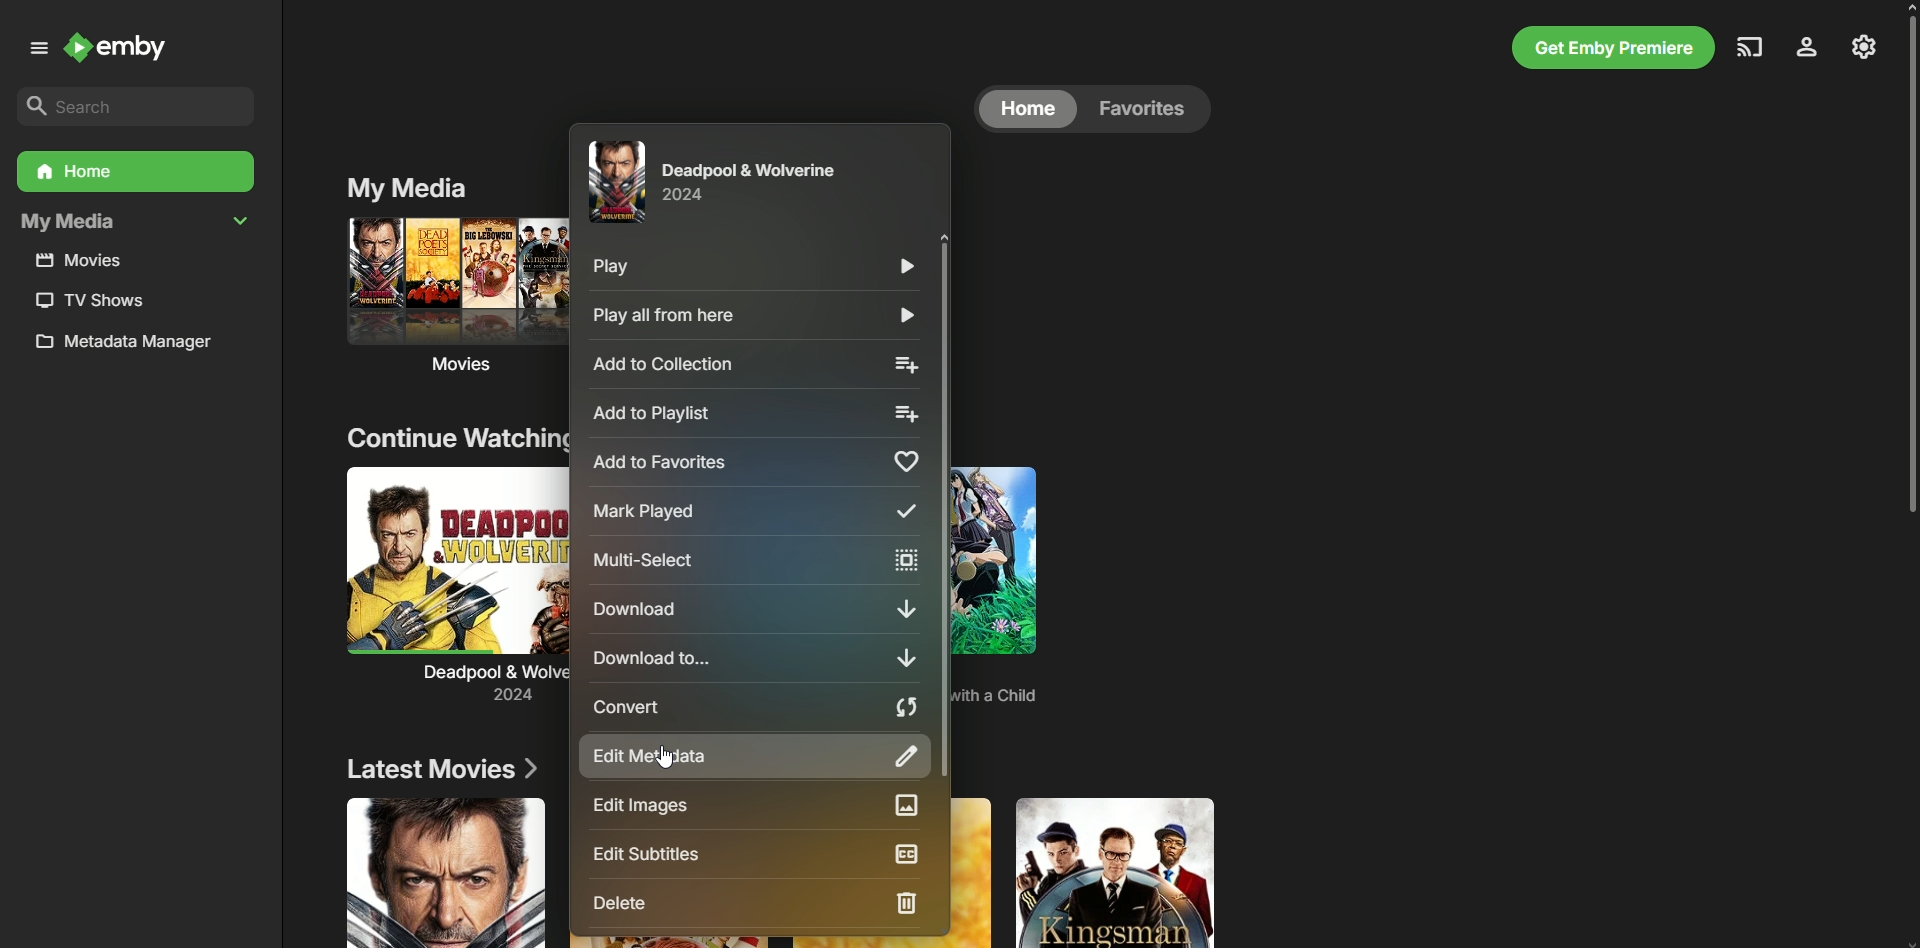 Image resolution: width=1920 pixels, height=948 pixels. I want to click on Download, so click(757, 608).